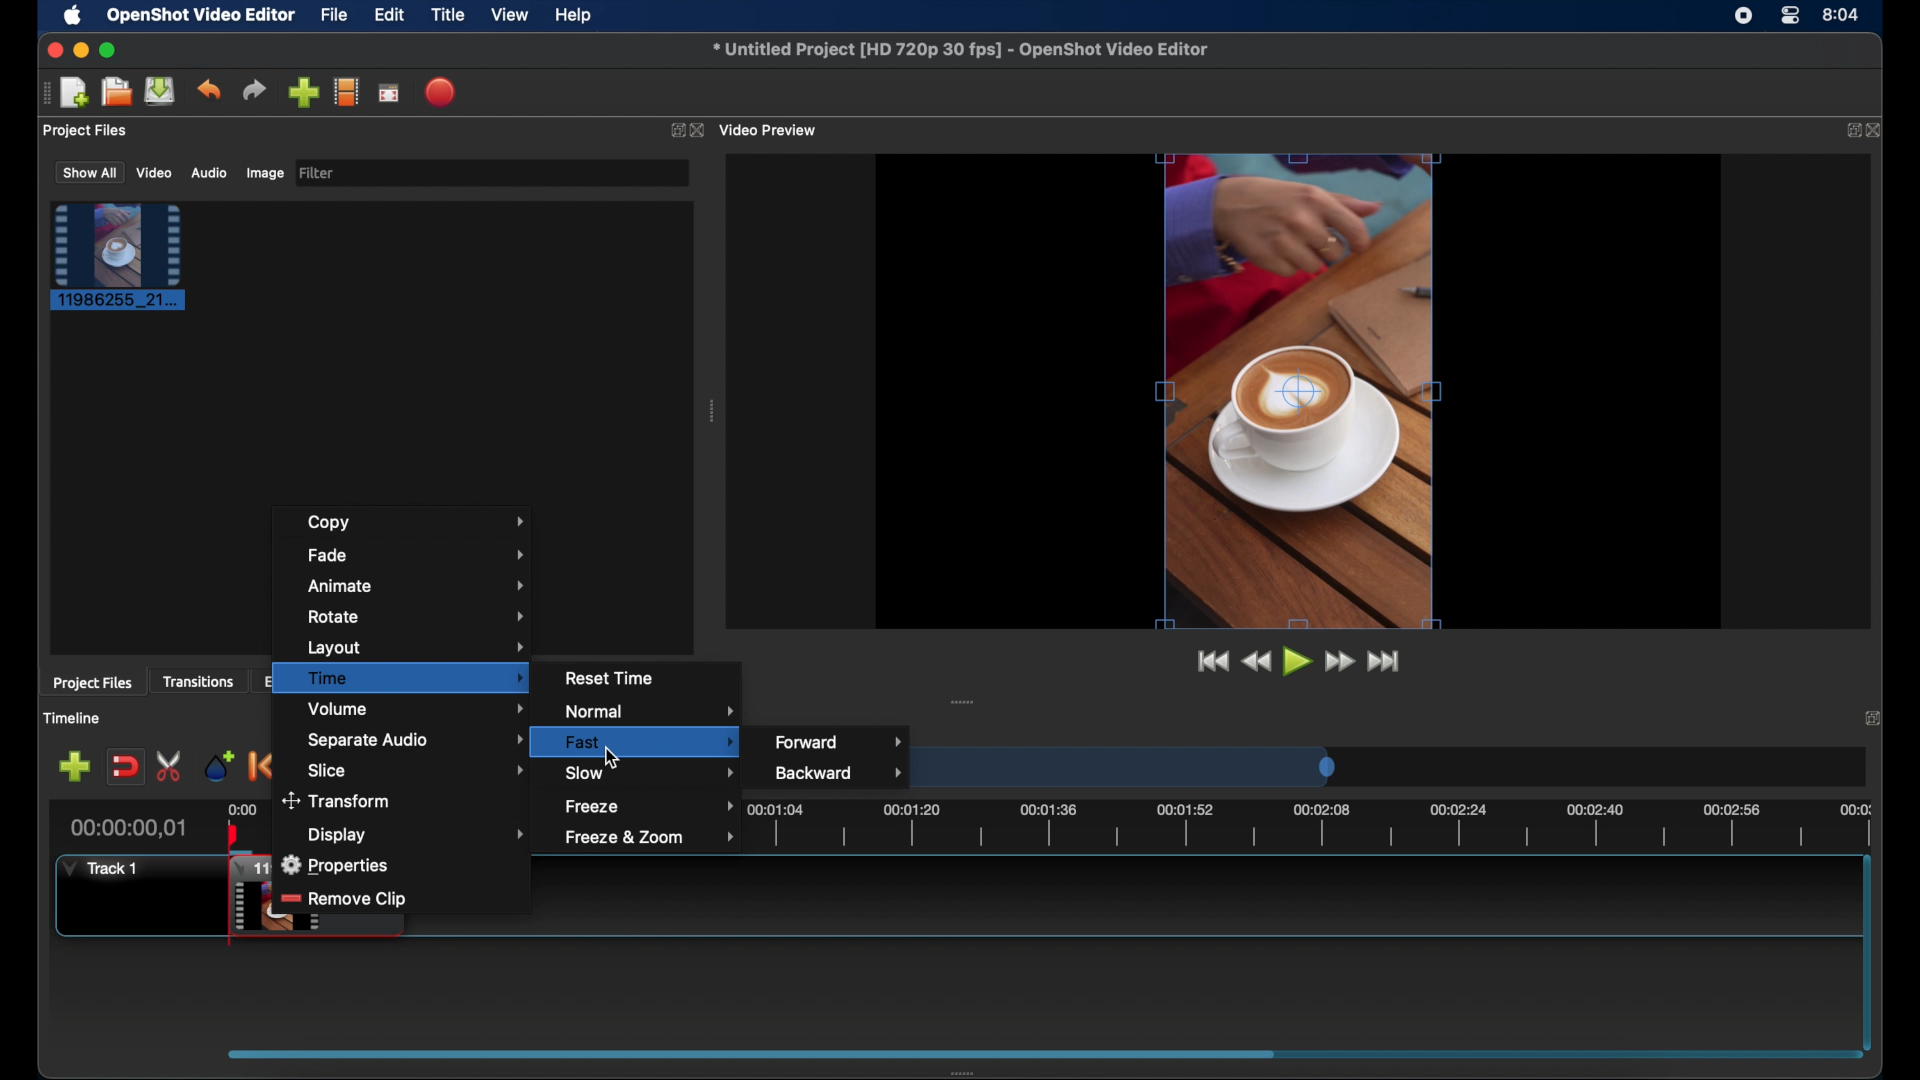 This screenshot has width=1920, height=1080. What do you see at coordinates (1870, 718) in the screenshot?
I see `close` at bounding box center [1870, 718].